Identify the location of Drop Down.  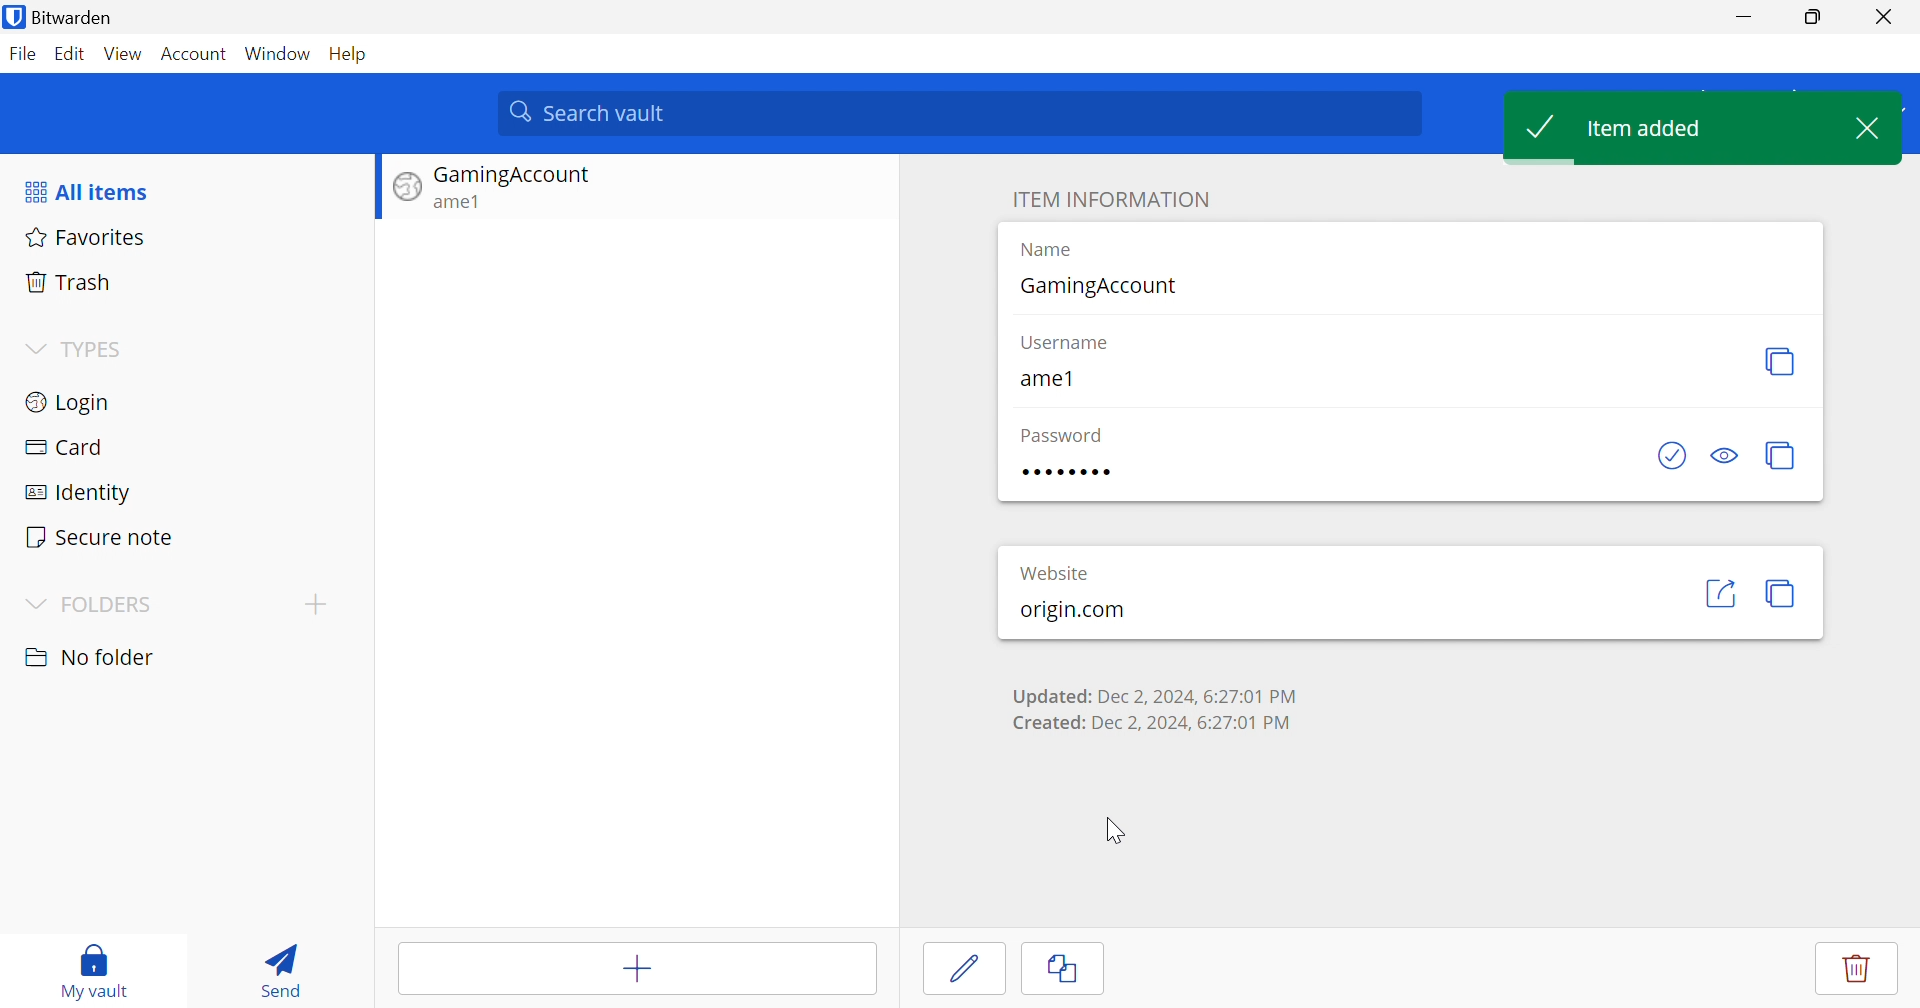
(34, 349).